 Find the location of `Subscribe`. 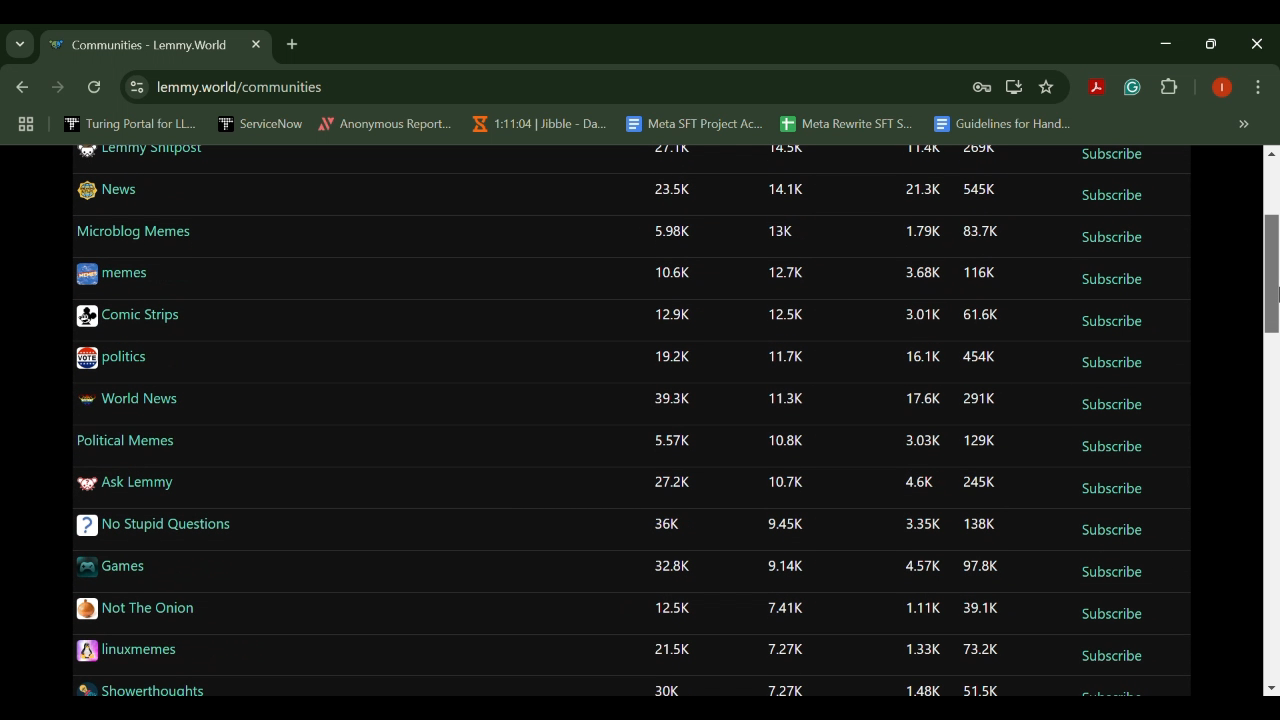

Subscribe is located at coordinates (1110, 280).